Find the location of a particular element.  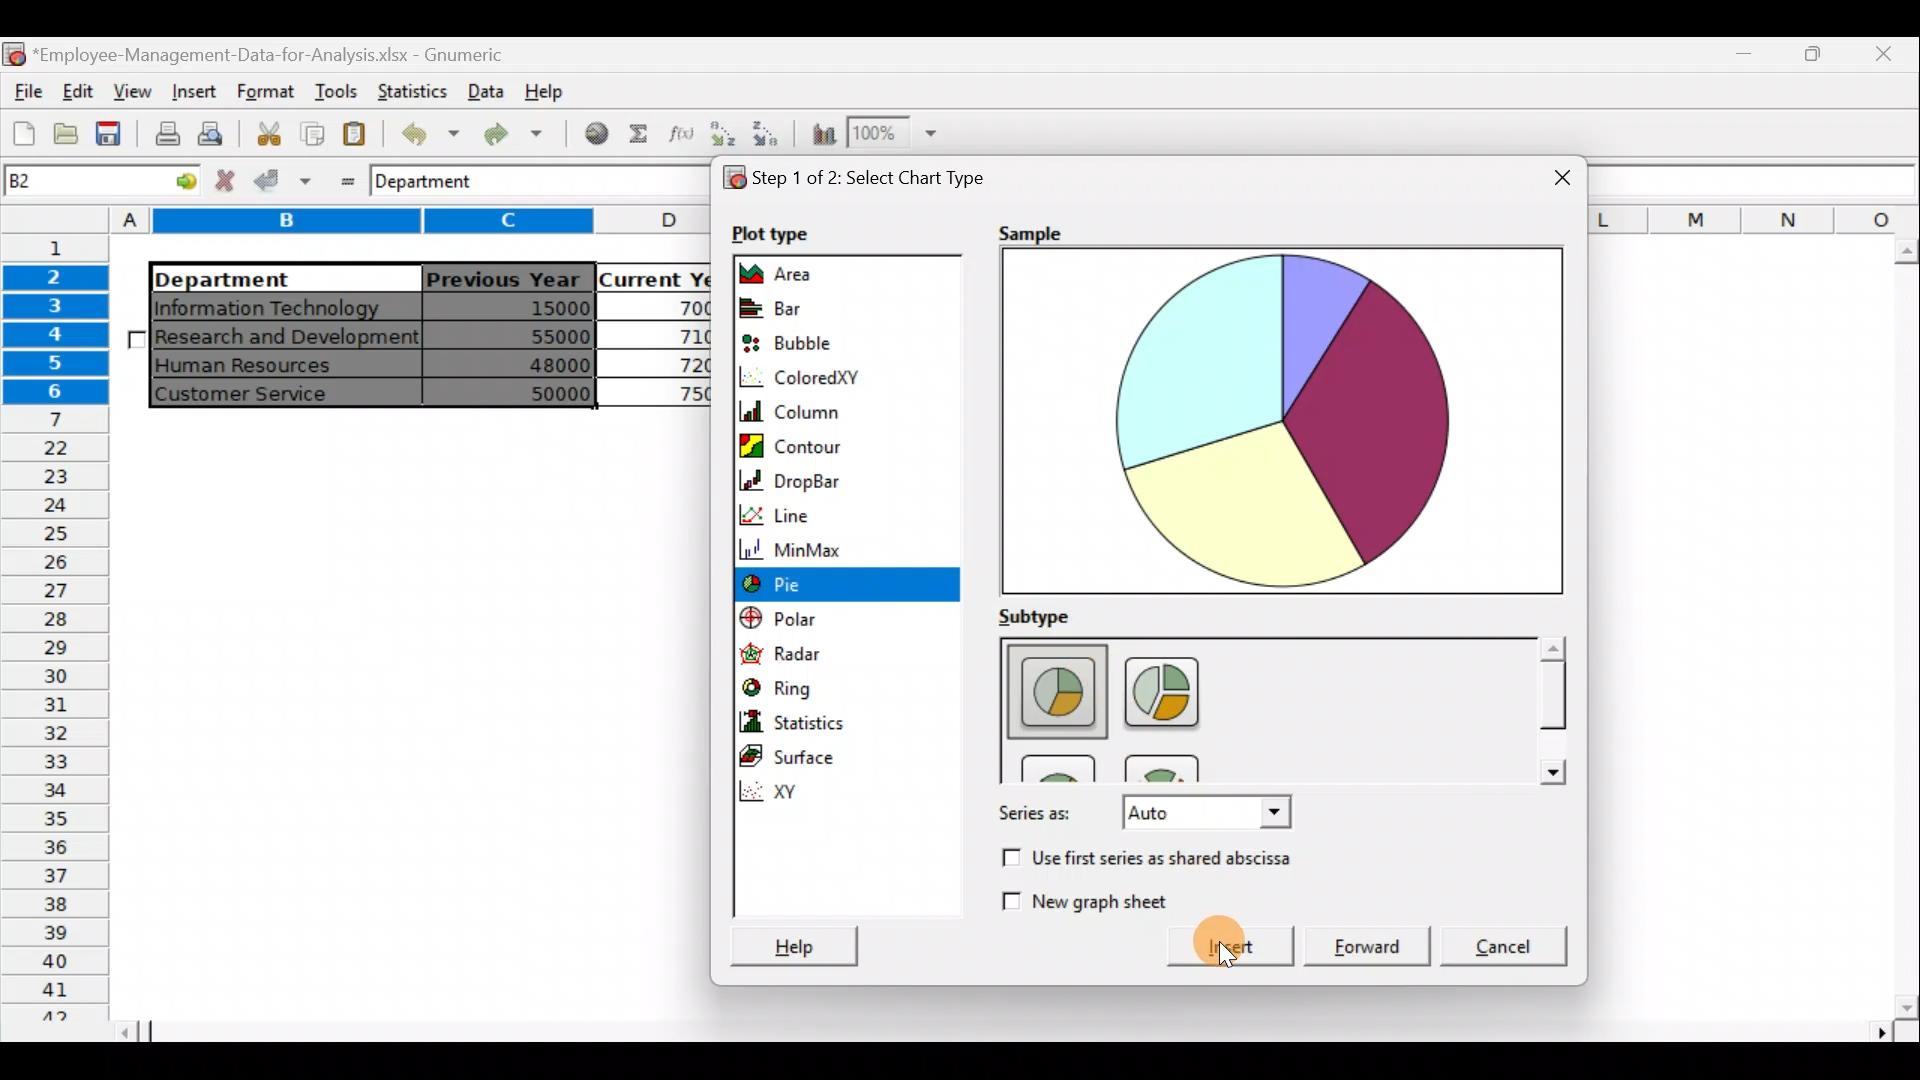

Close is located at coordinates (1885, 57).